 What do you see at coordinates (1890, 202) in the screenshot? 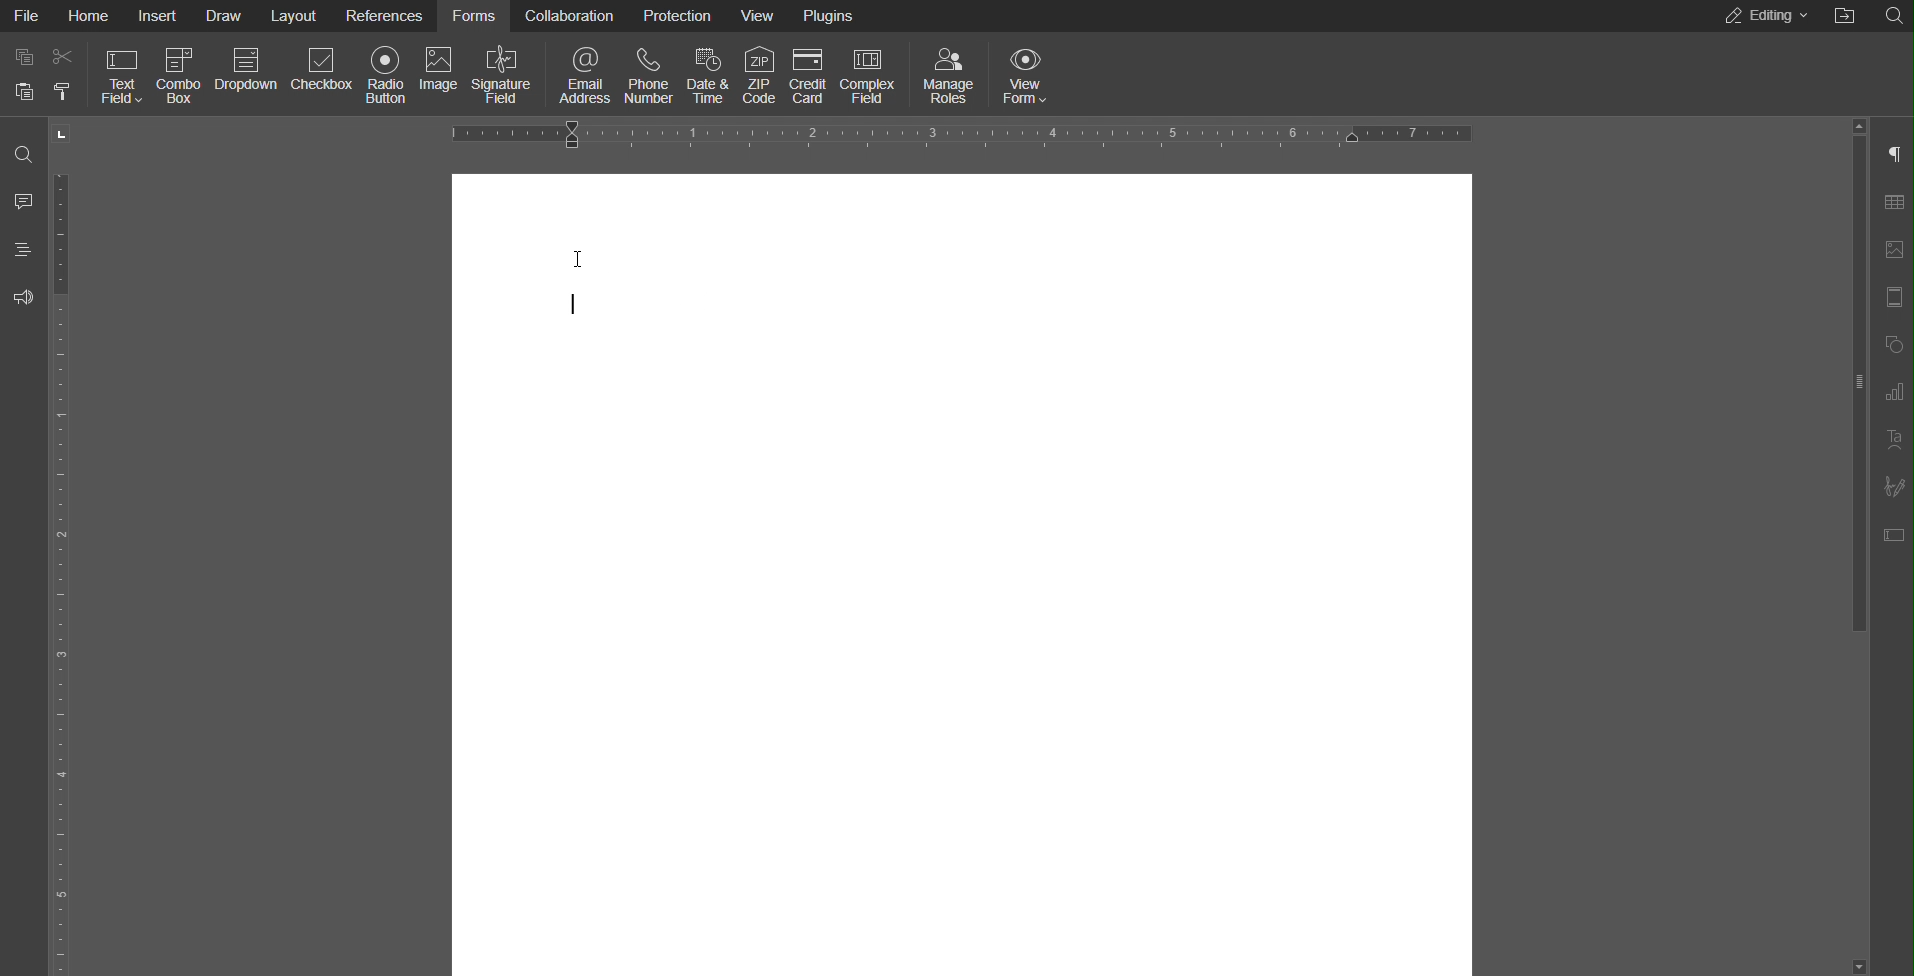
I see `Table Settings` at bounding box center [1890, 202].